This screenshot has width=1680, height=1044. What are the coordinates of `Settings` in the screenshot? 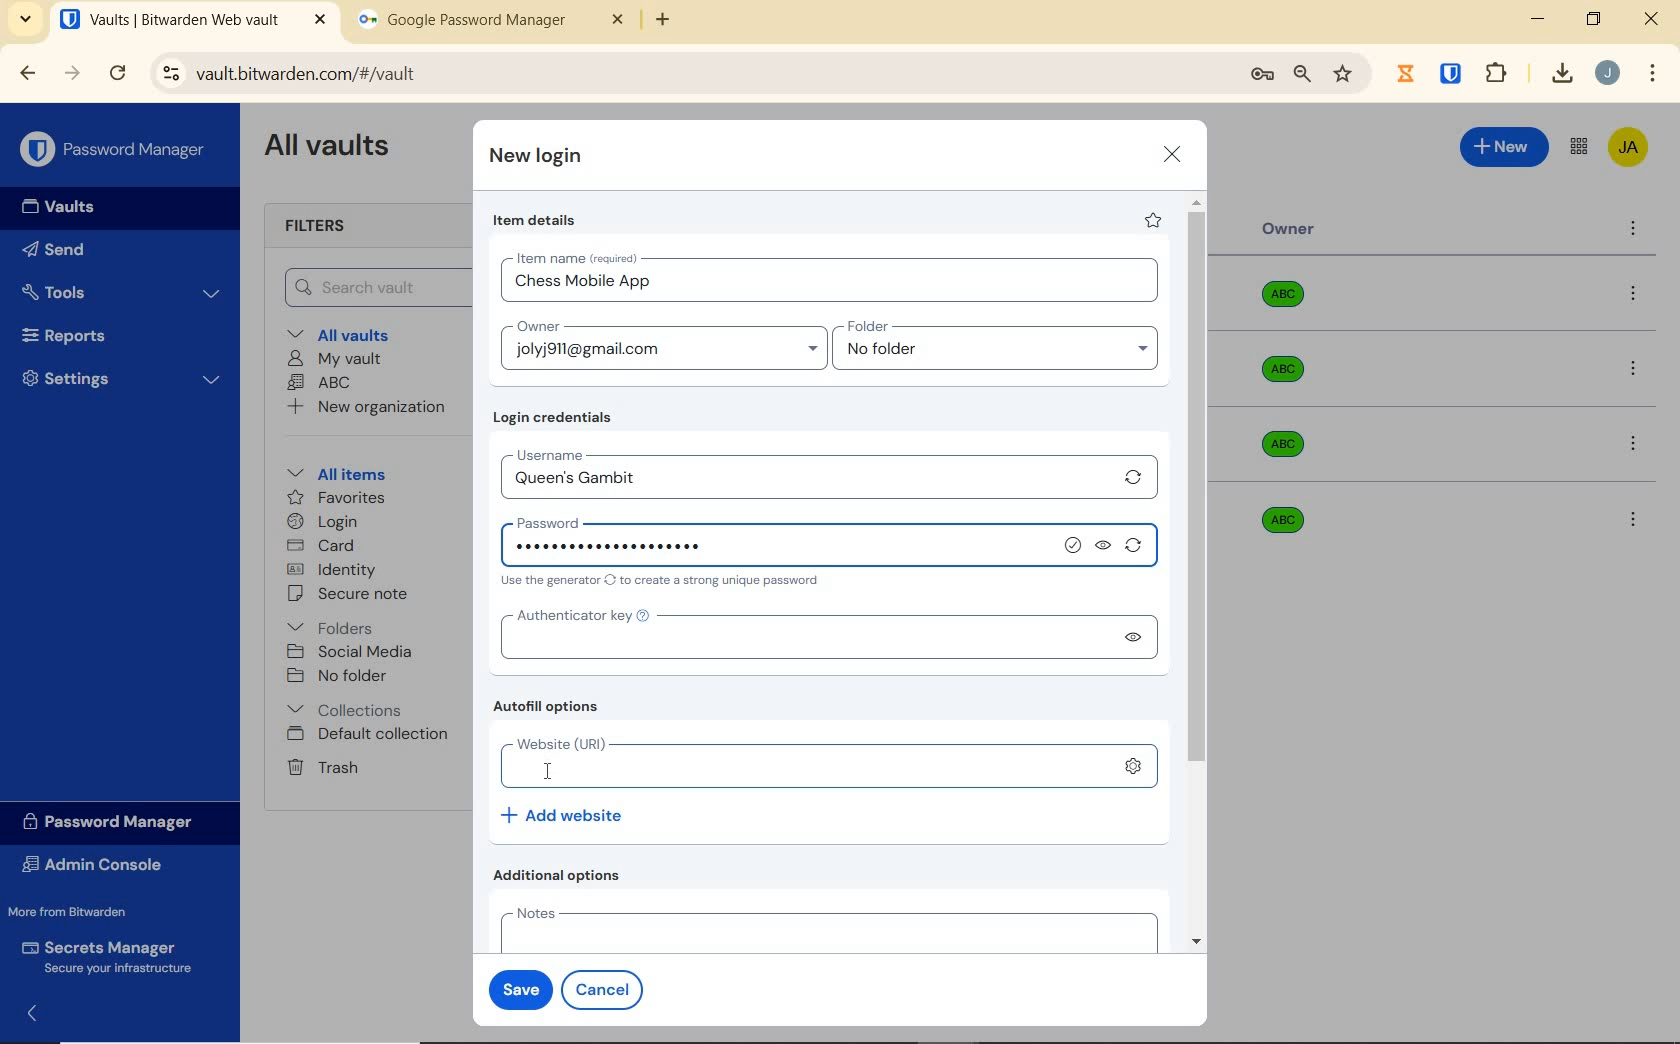 It's located at (122, 376).